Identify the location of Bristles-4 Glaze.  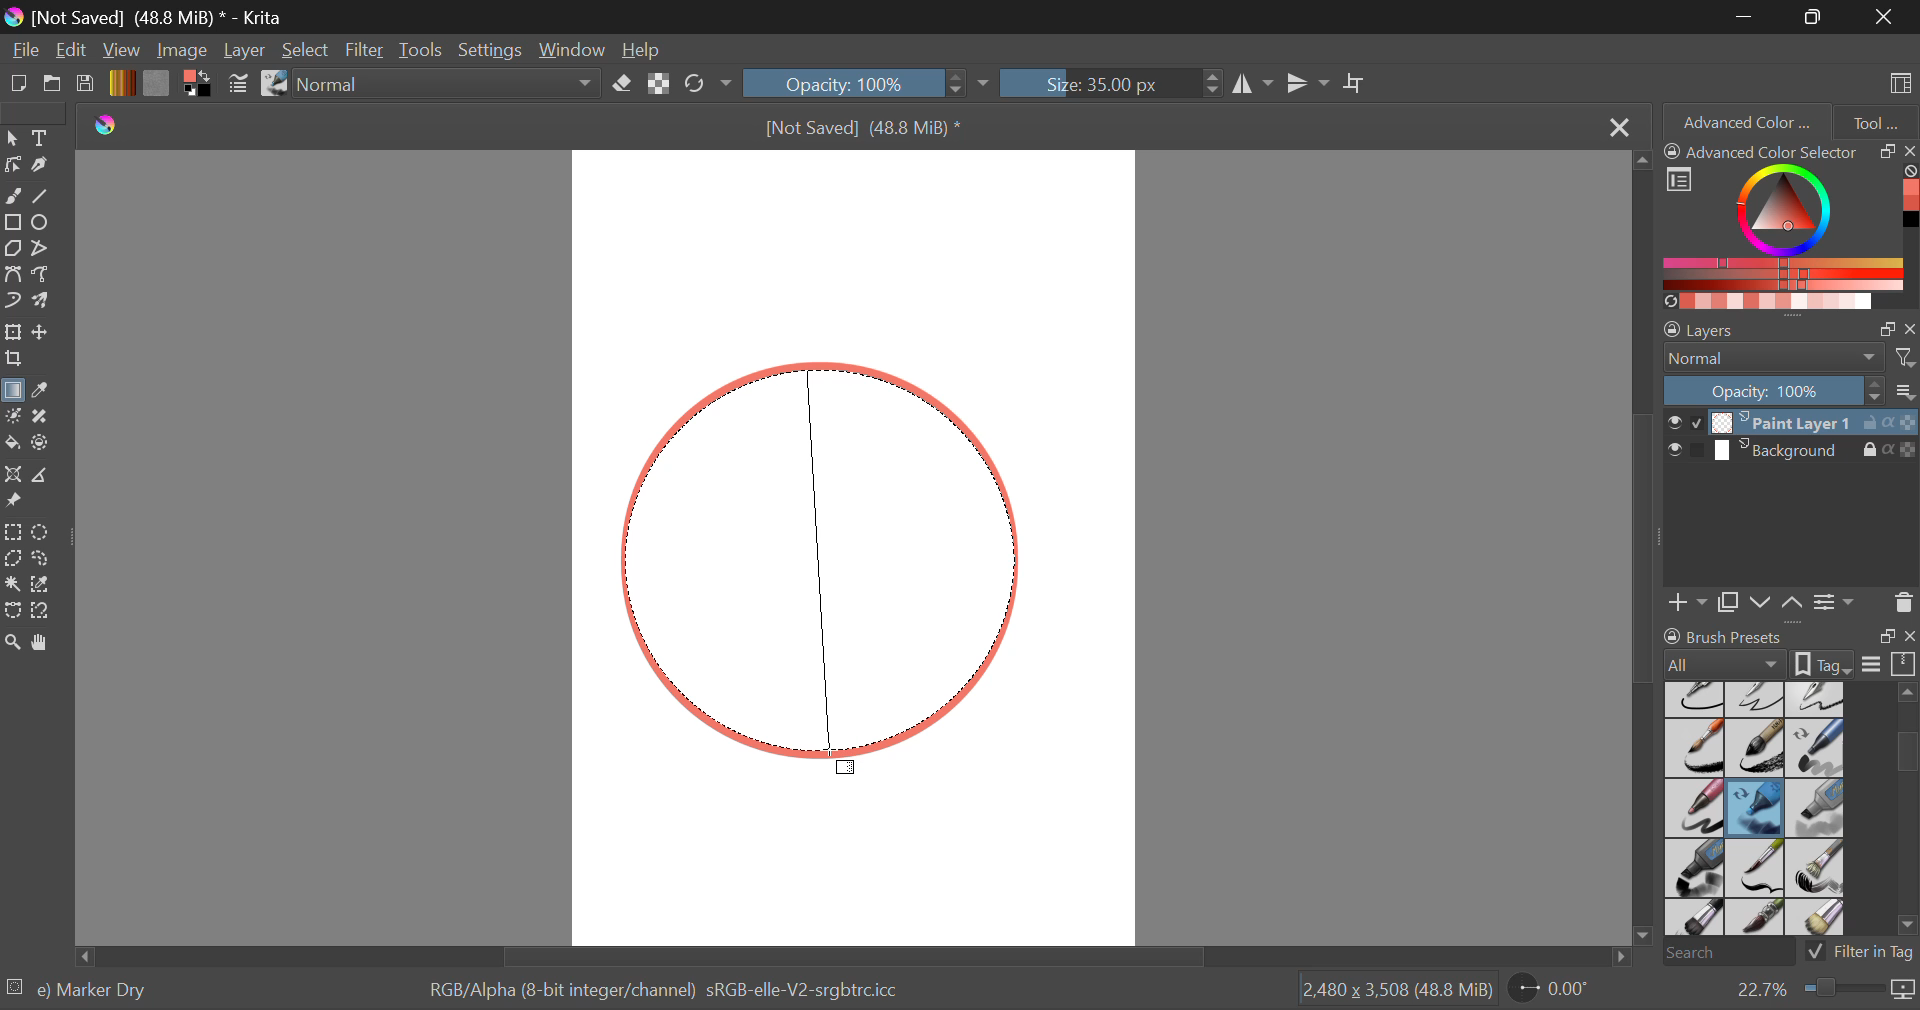
(1758, 919).